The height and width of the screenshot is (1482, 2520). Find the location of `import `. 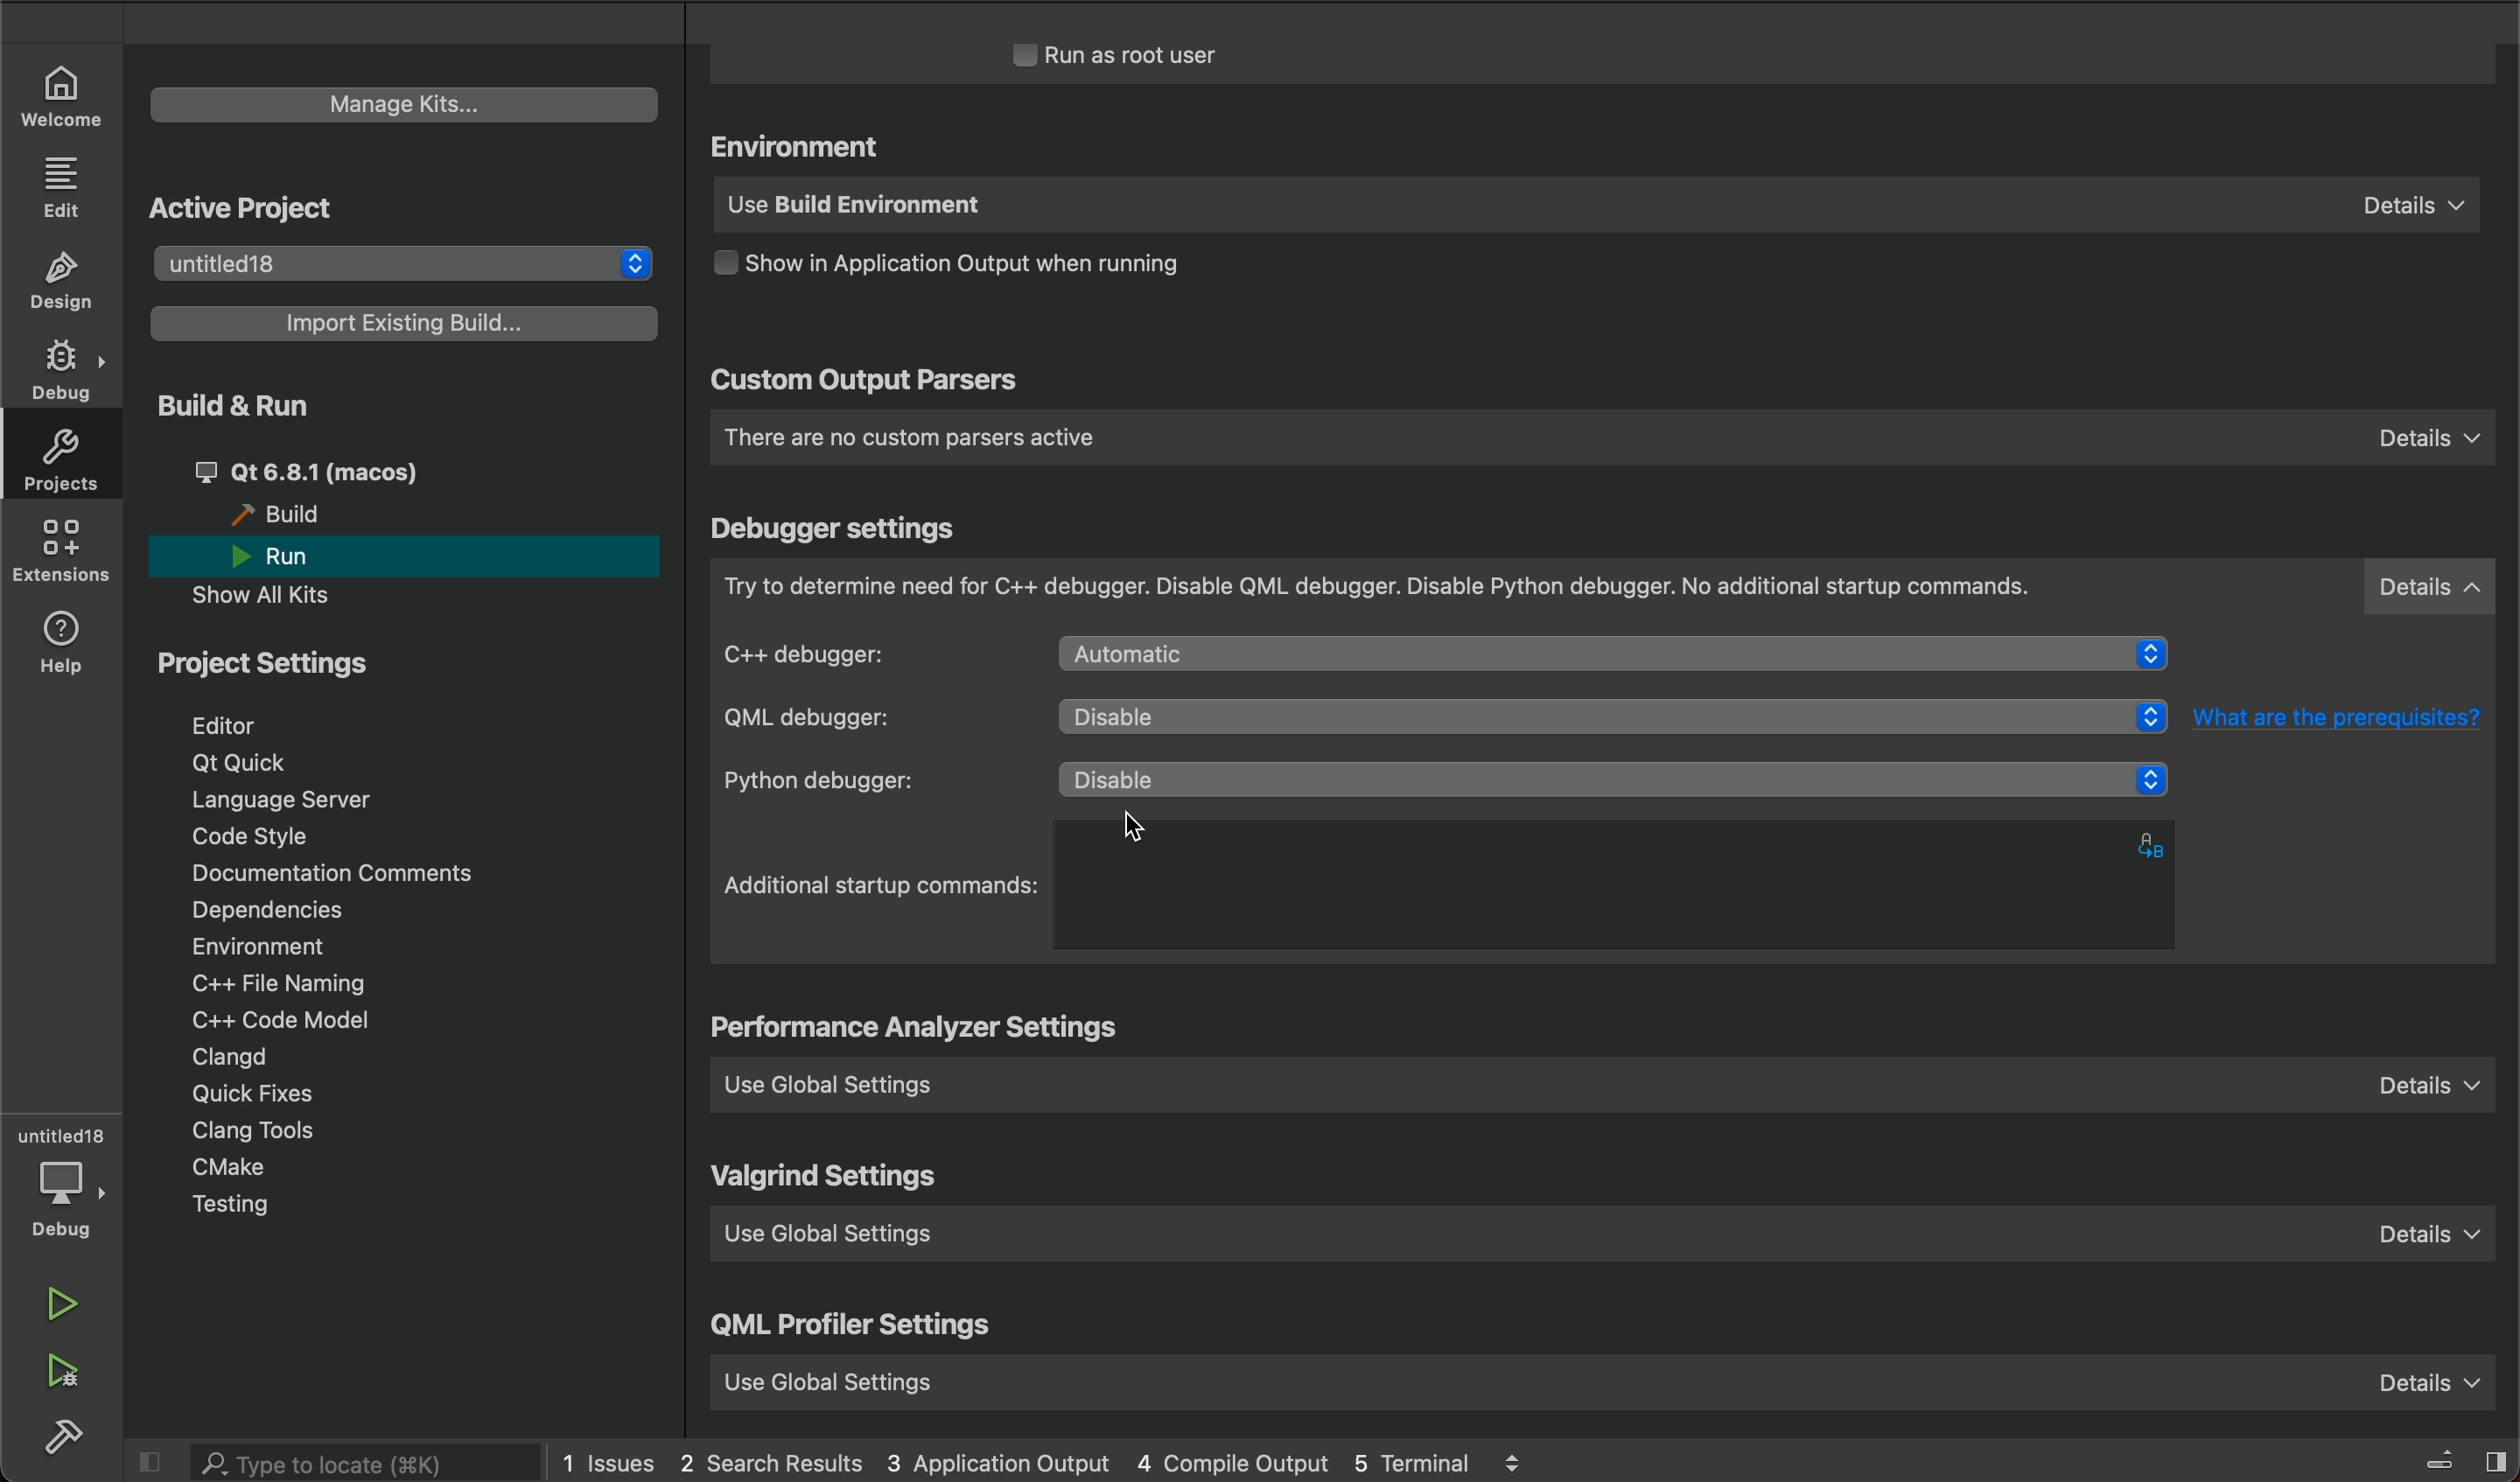

import  is located at coordinates (407, 322).